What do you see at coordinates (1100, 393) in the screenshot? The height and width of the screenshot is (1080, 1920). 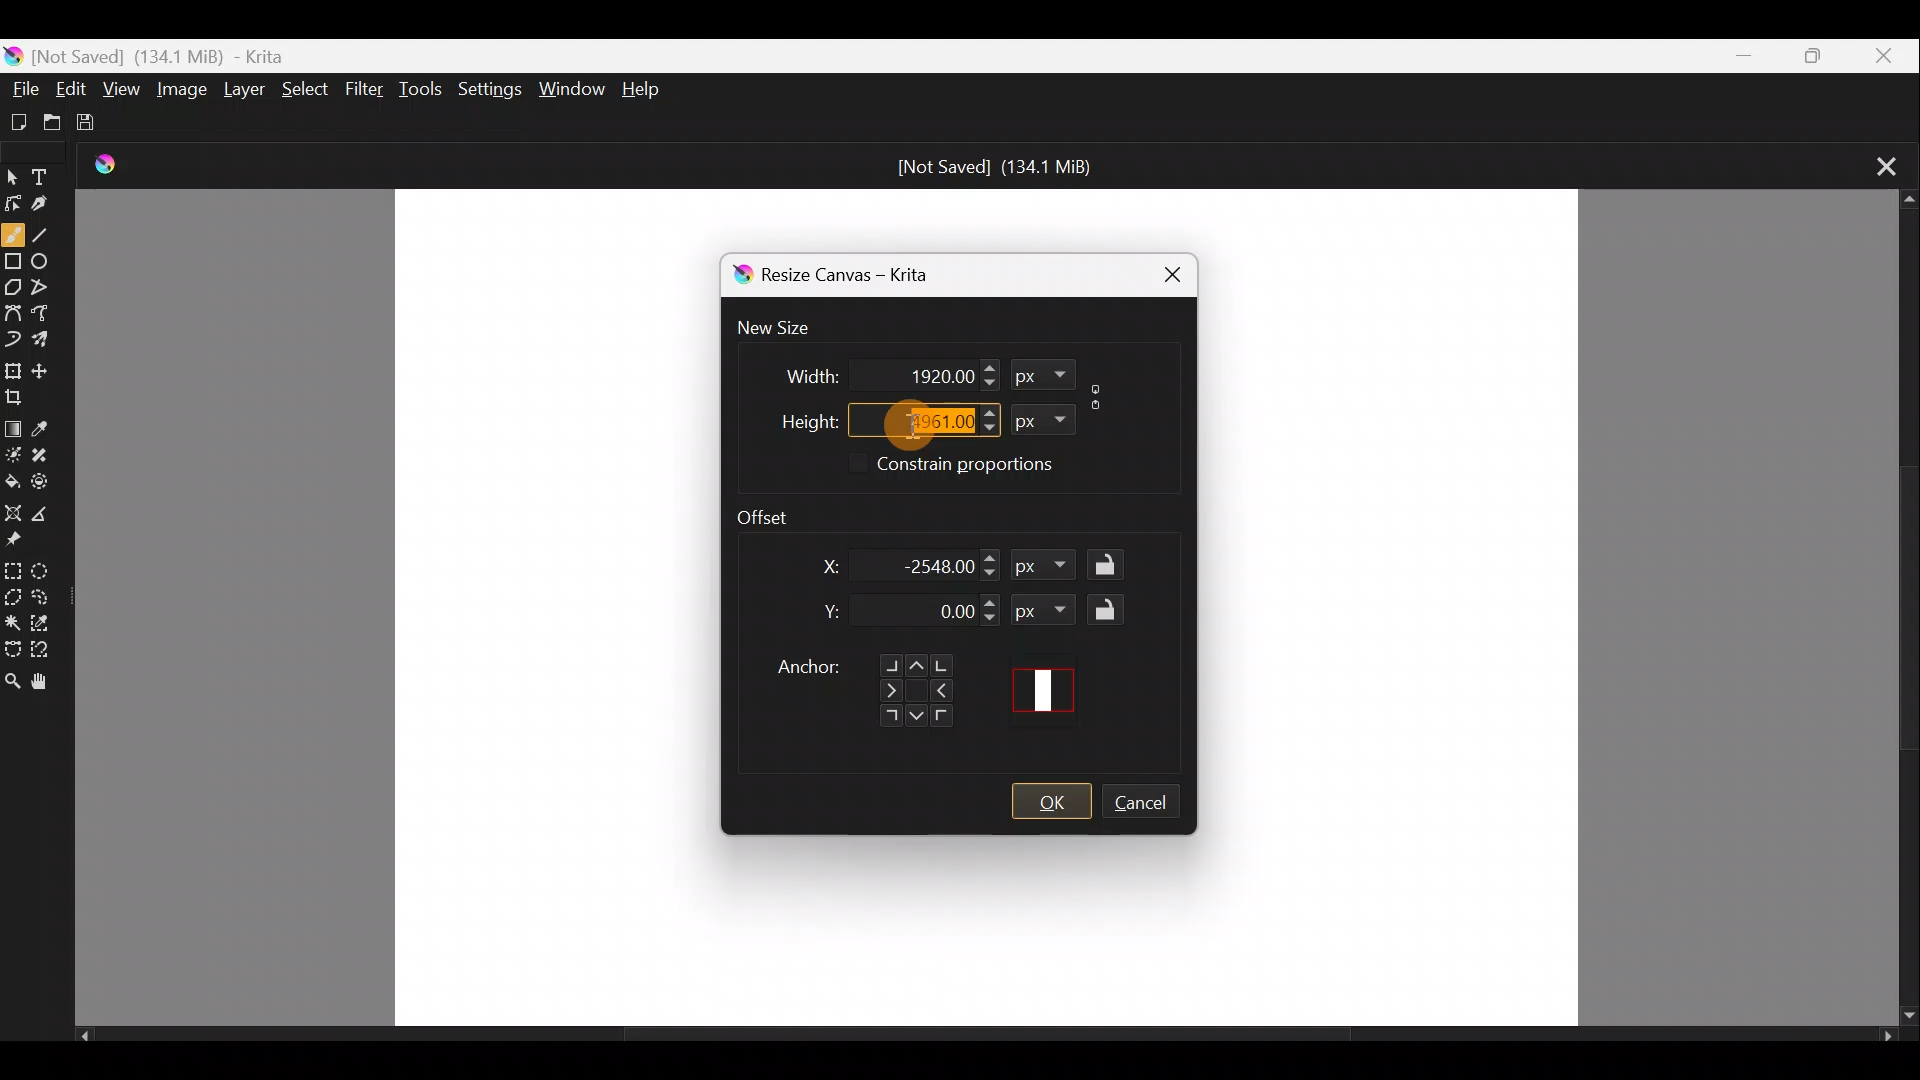 I see `Constrain proportions` at bounding box center [1100, 393].